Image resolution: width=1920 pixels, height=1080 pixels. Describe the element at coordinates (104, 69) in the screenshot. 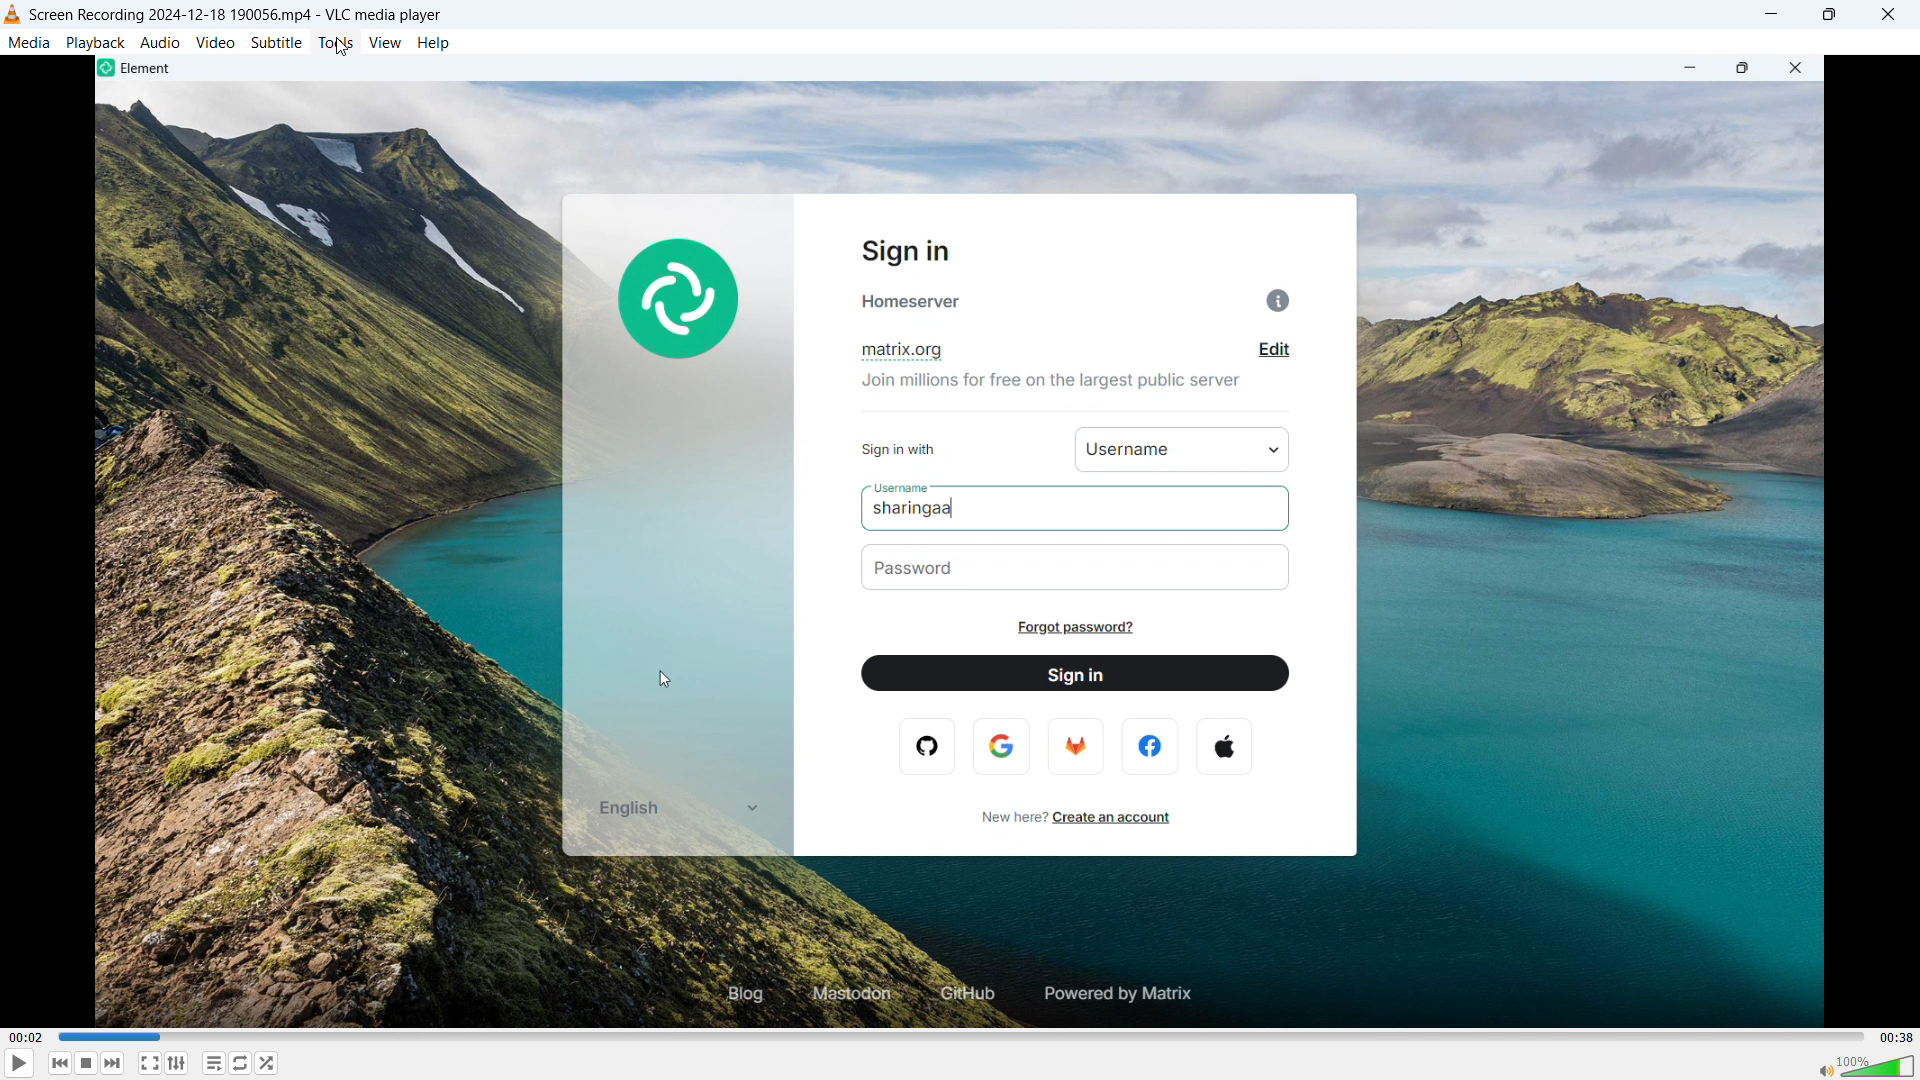

I see `element logo` at that location.